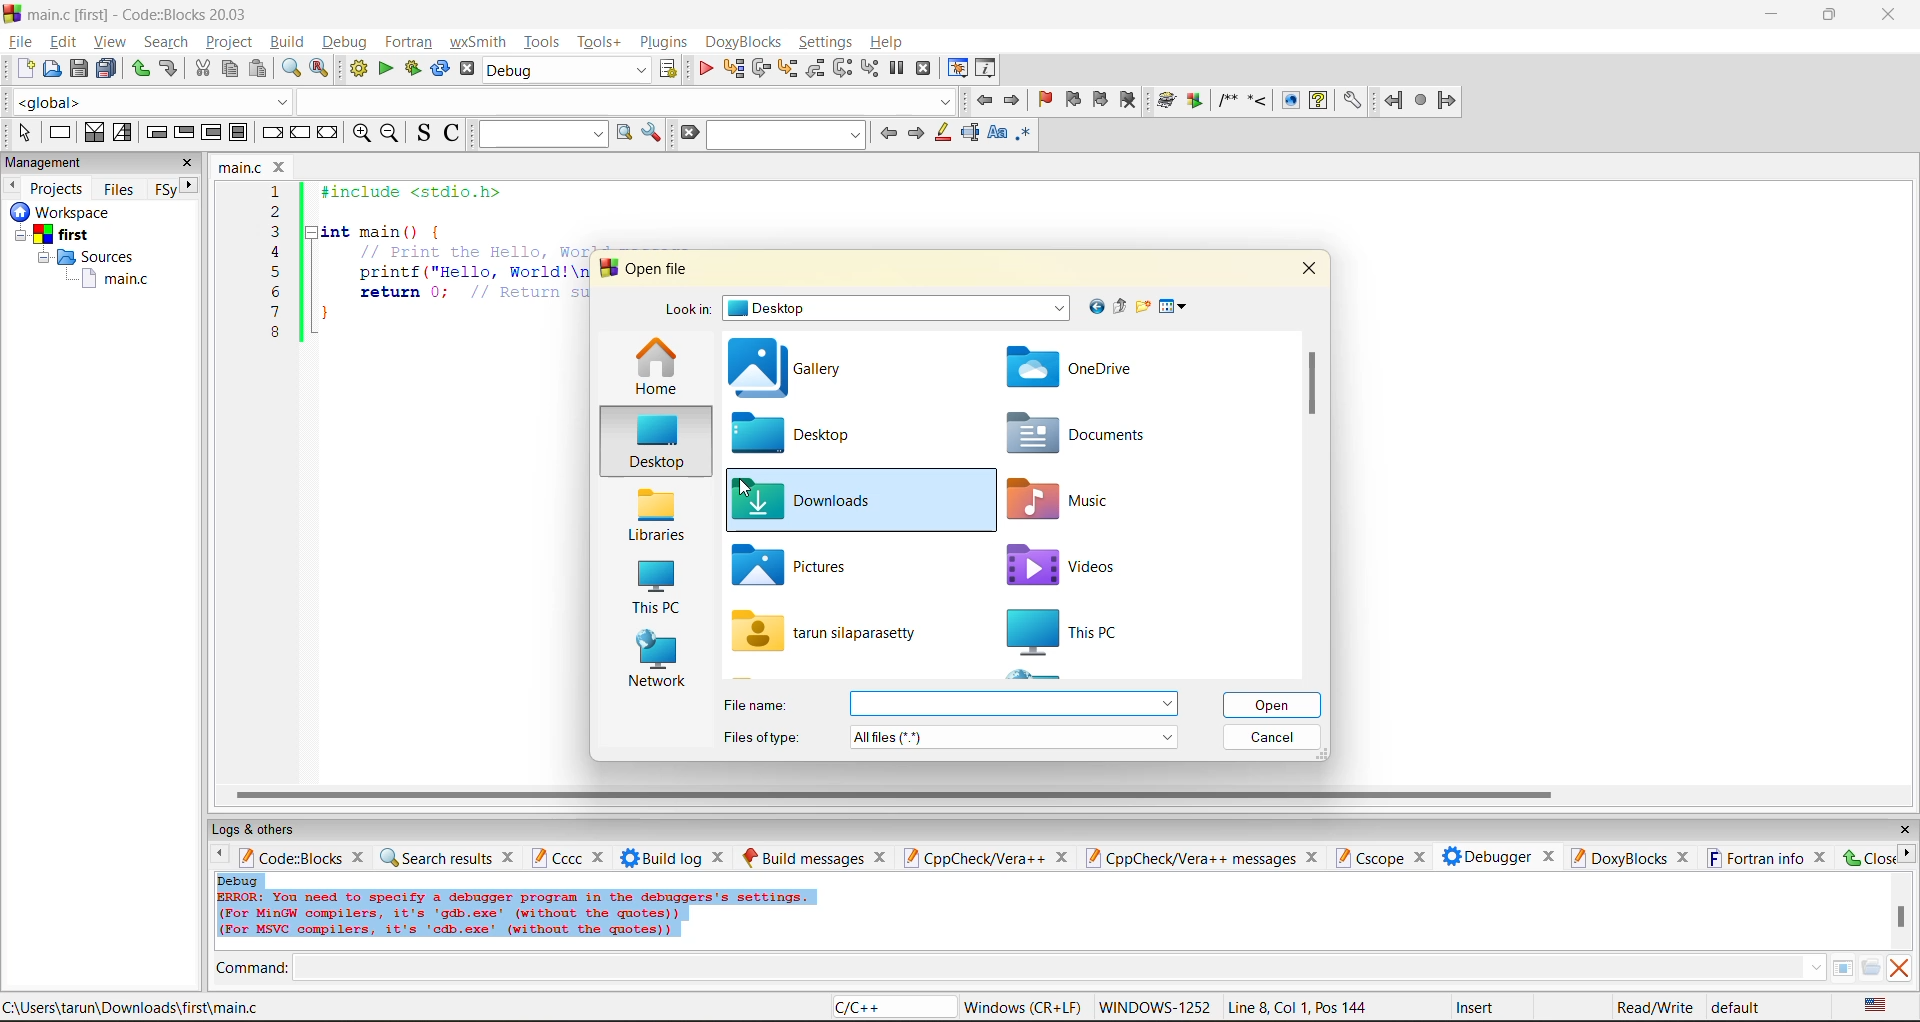 The width and height of the screenshot is (1920, 1022). What do you see at coordinates (325, 316) in the screenshot?
I see `}` at bounding box center [325, 316].